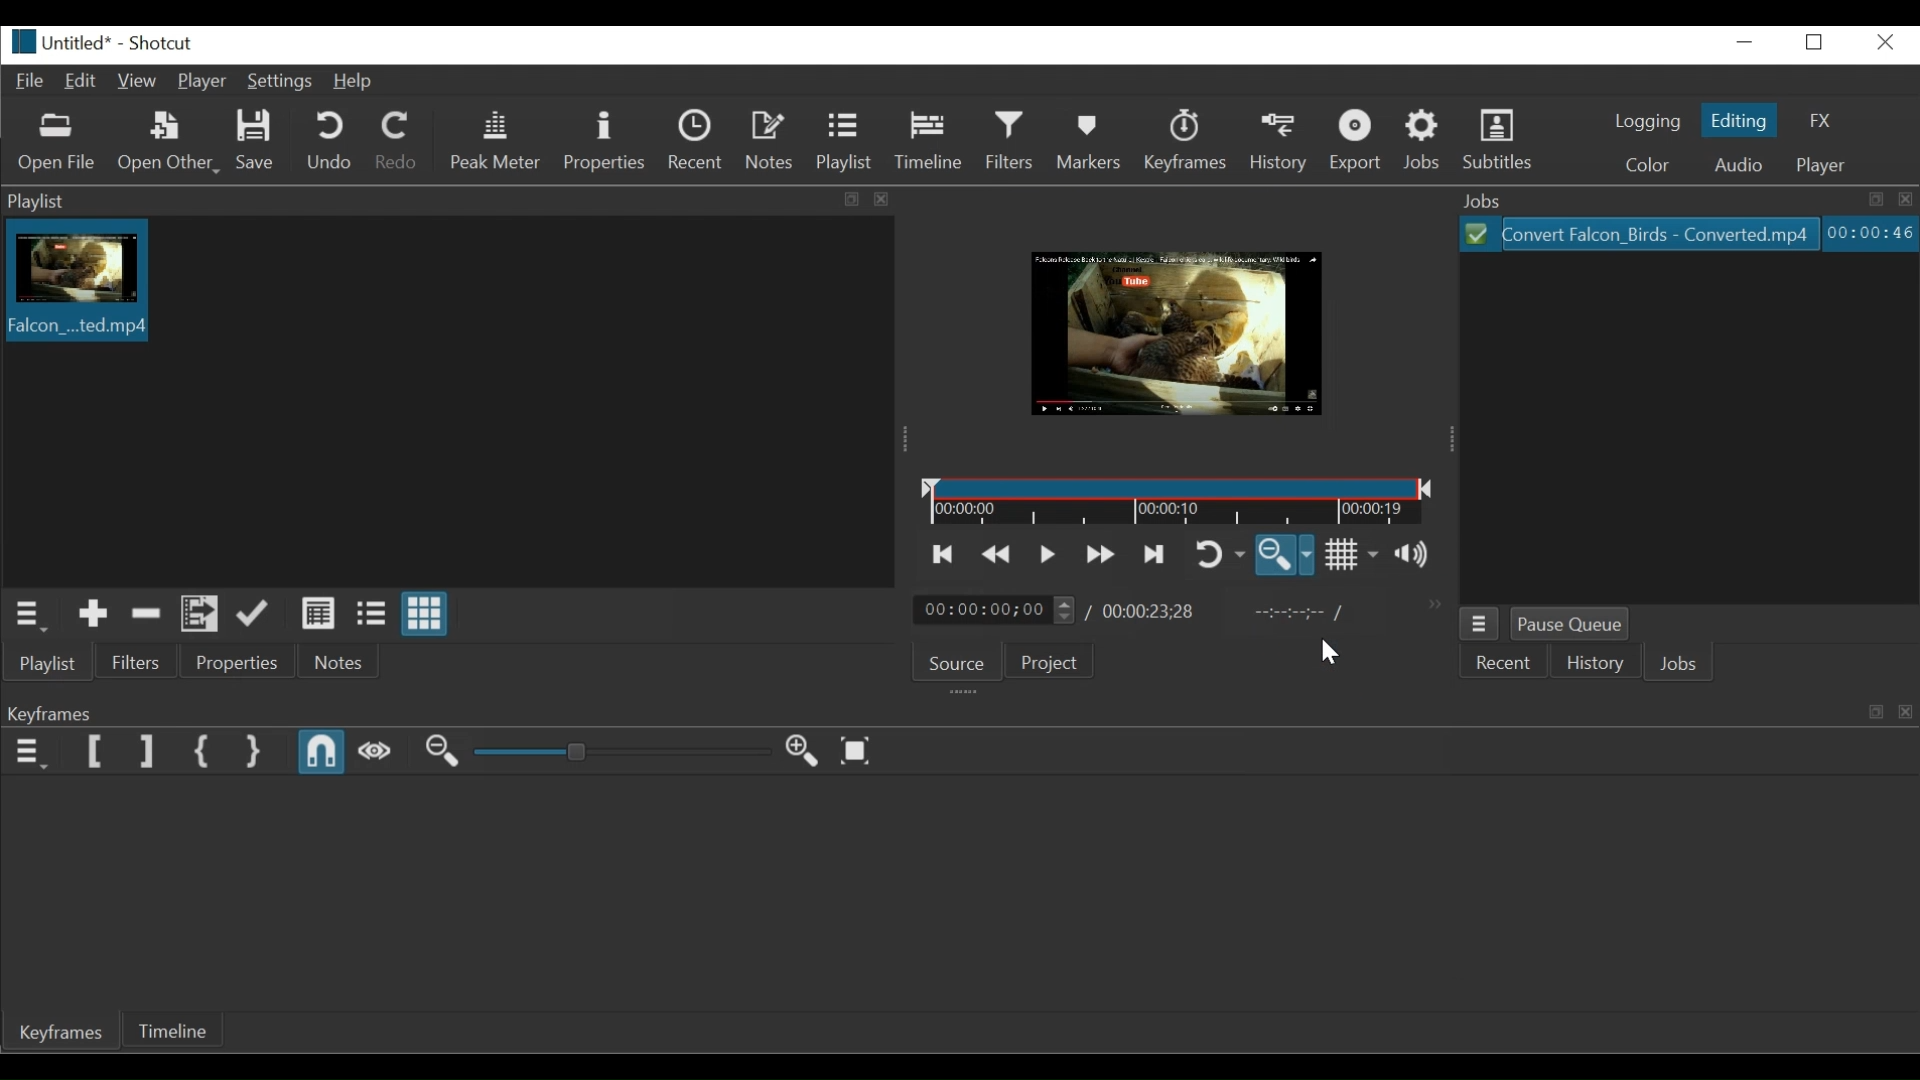 The width and height of the screenshot is (1920, 1080). What do you see at coordinates (201, 752) in the screenshot?
I see `Set First Simple Keyframe` at bounding box center [201, 752].